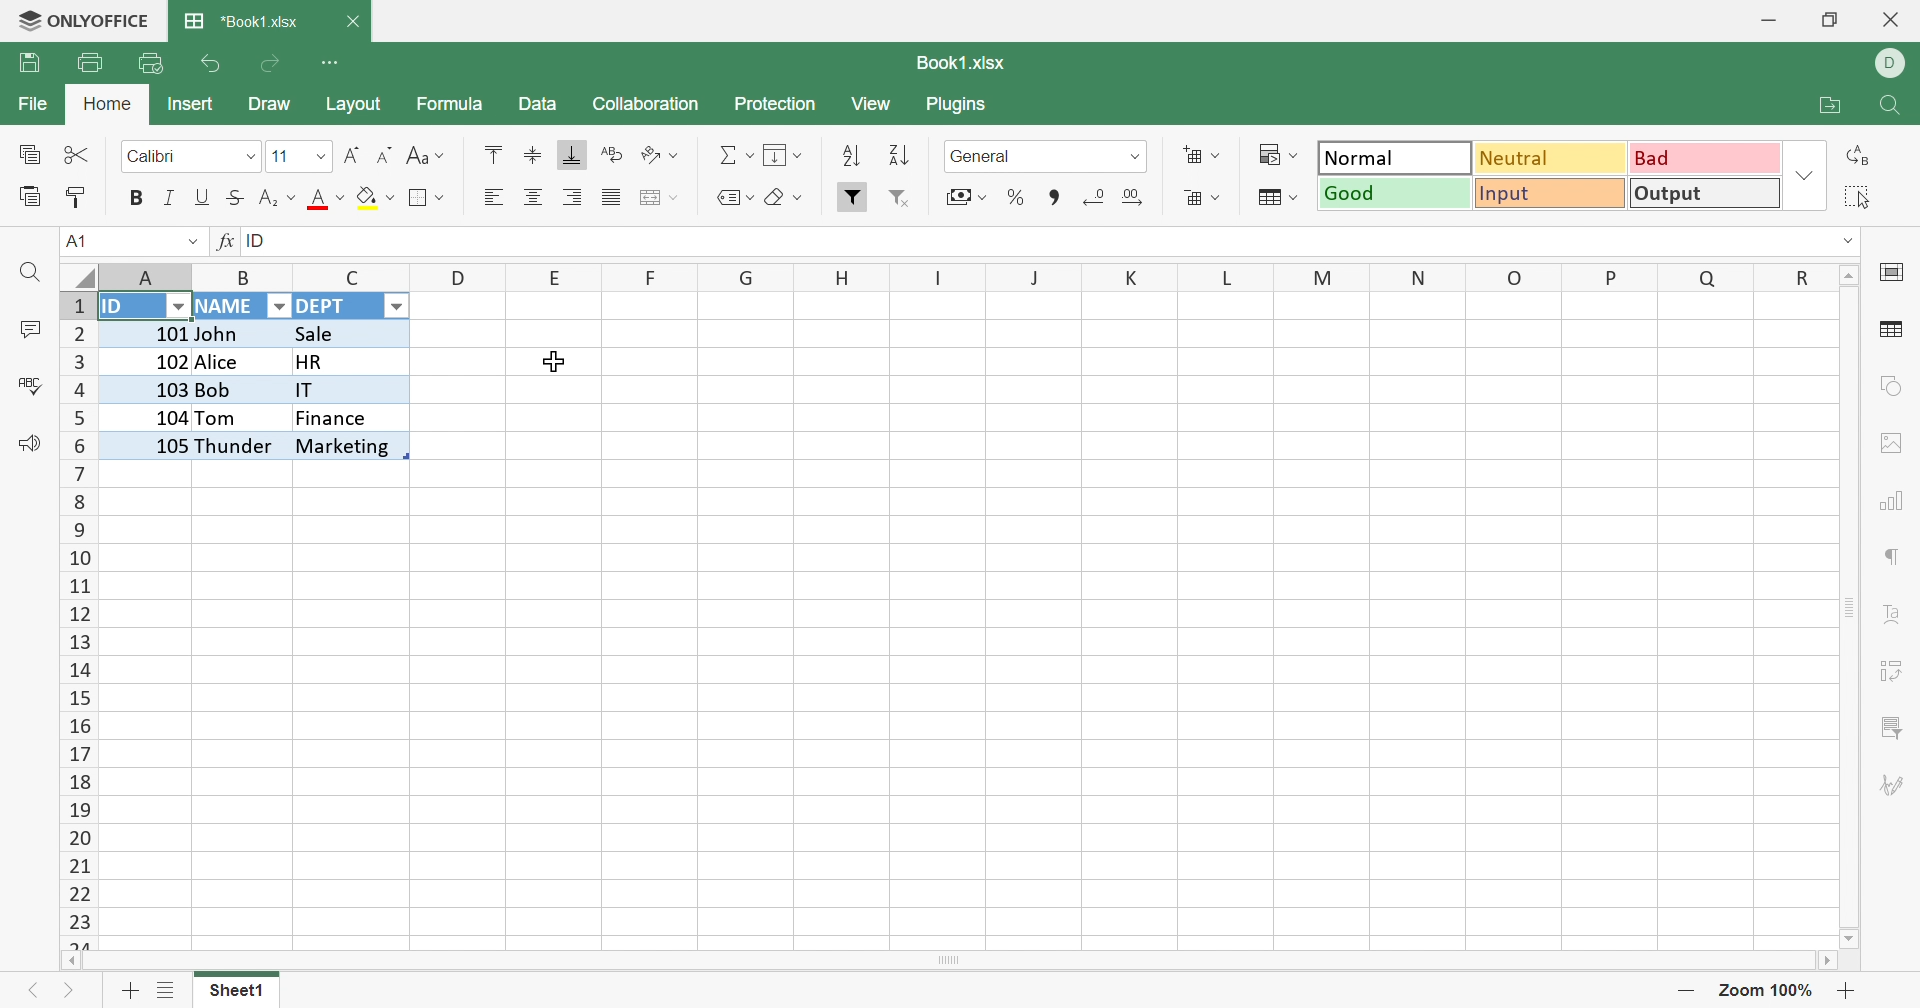  Describe the element at coordinates (1017, 197) in the screenshot. I see `Percent` at that location.